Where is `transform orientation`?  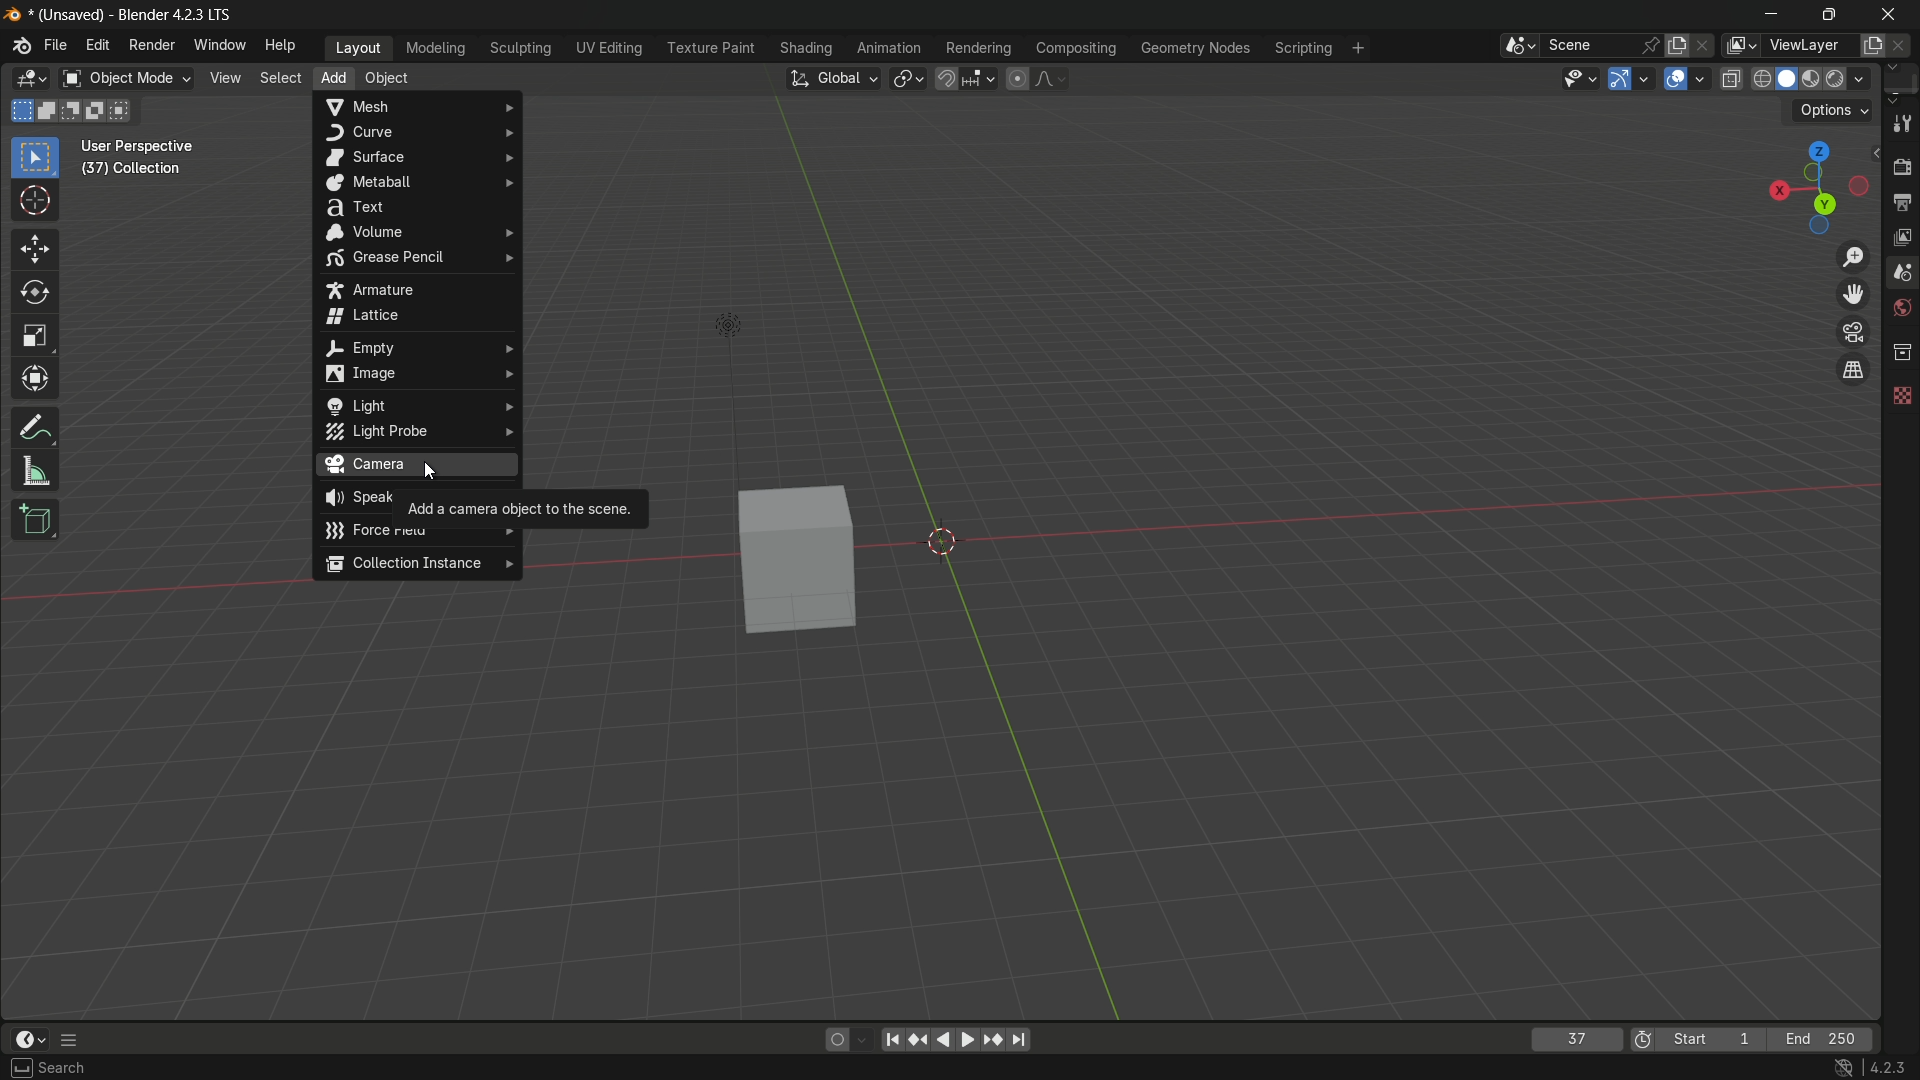
transform orientation is located at coordinates (835, 81).